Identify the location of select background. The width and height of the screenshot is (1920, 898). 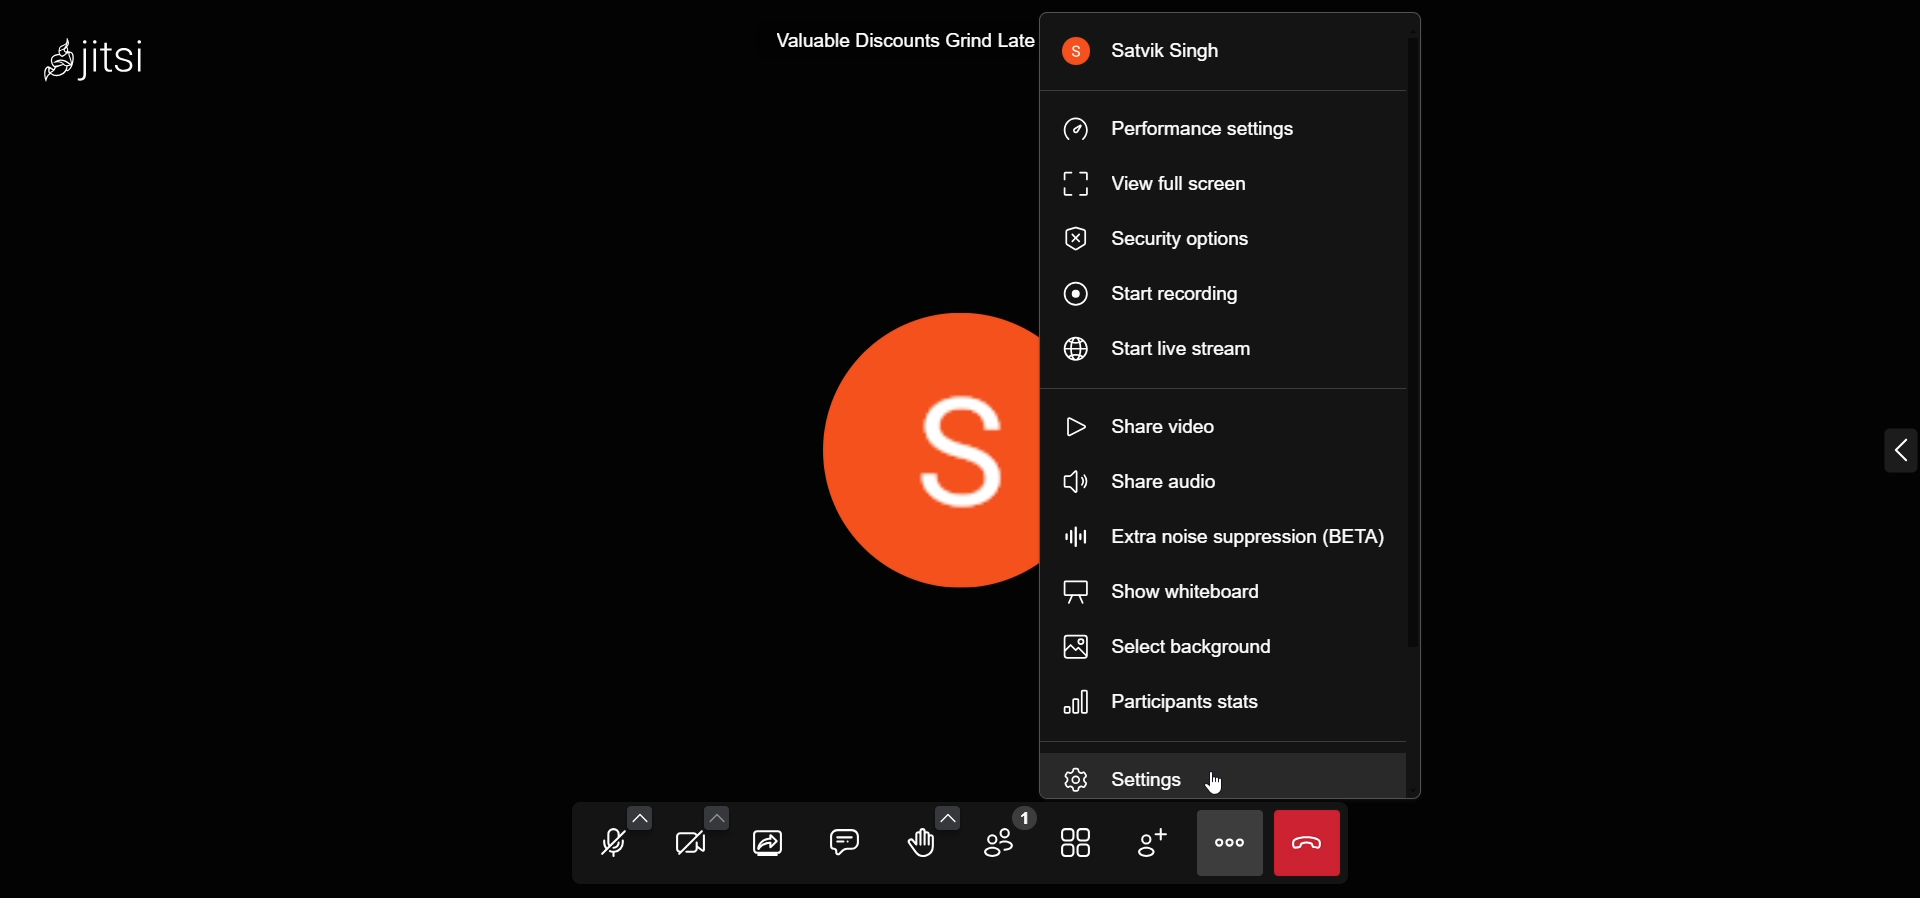
(1180, 649).